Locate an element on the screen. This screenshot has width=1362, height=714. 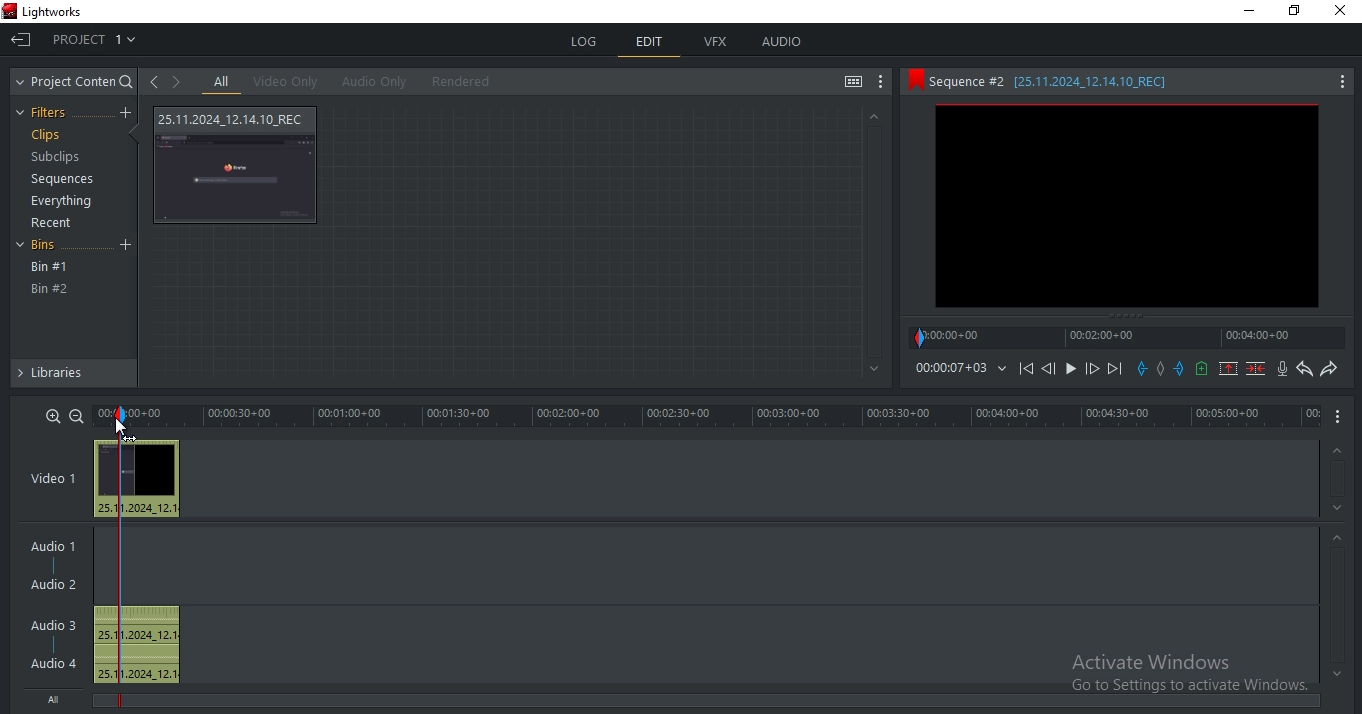
vfx is located at coordinates (717, 42).